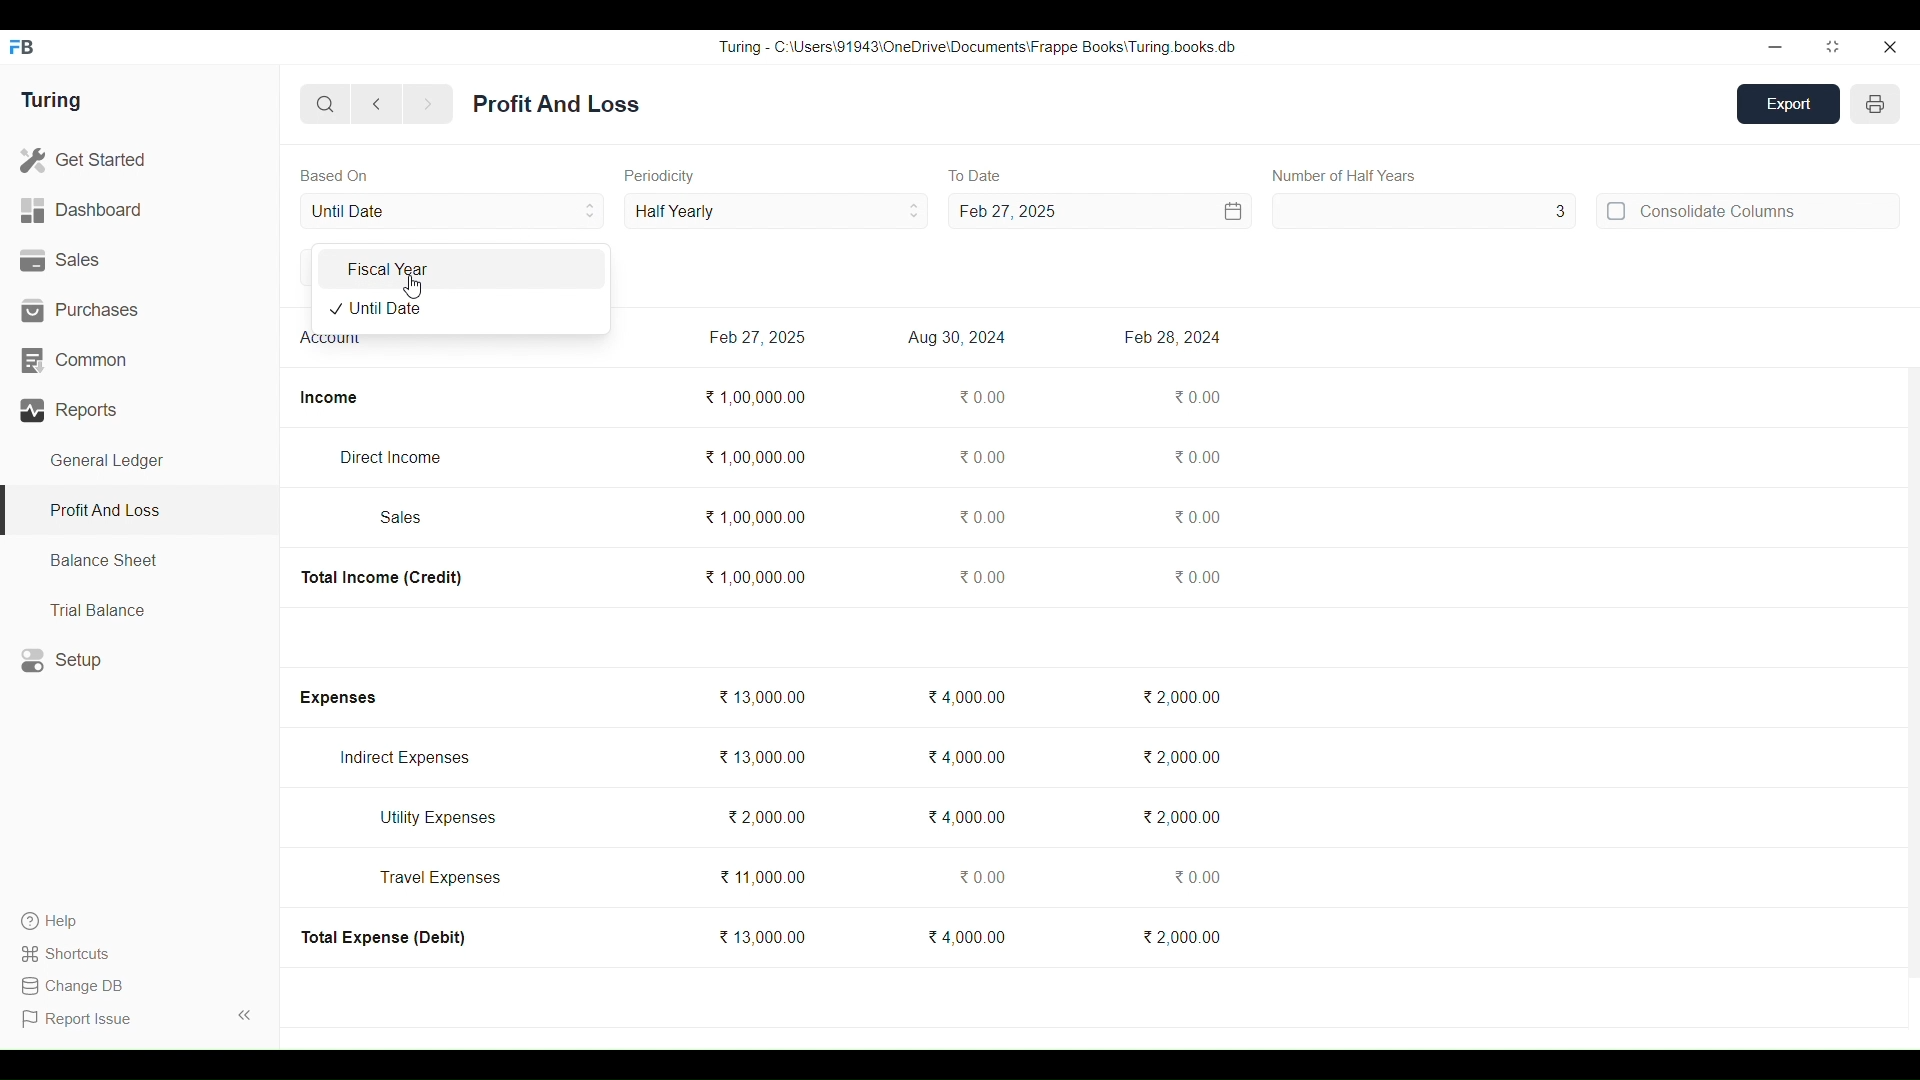 This screenshot has height=1080, width=1920. What do you see at coordinates (966, 696) in the screenshot?
I see `4,000.00` at bounding box center [966, 696].